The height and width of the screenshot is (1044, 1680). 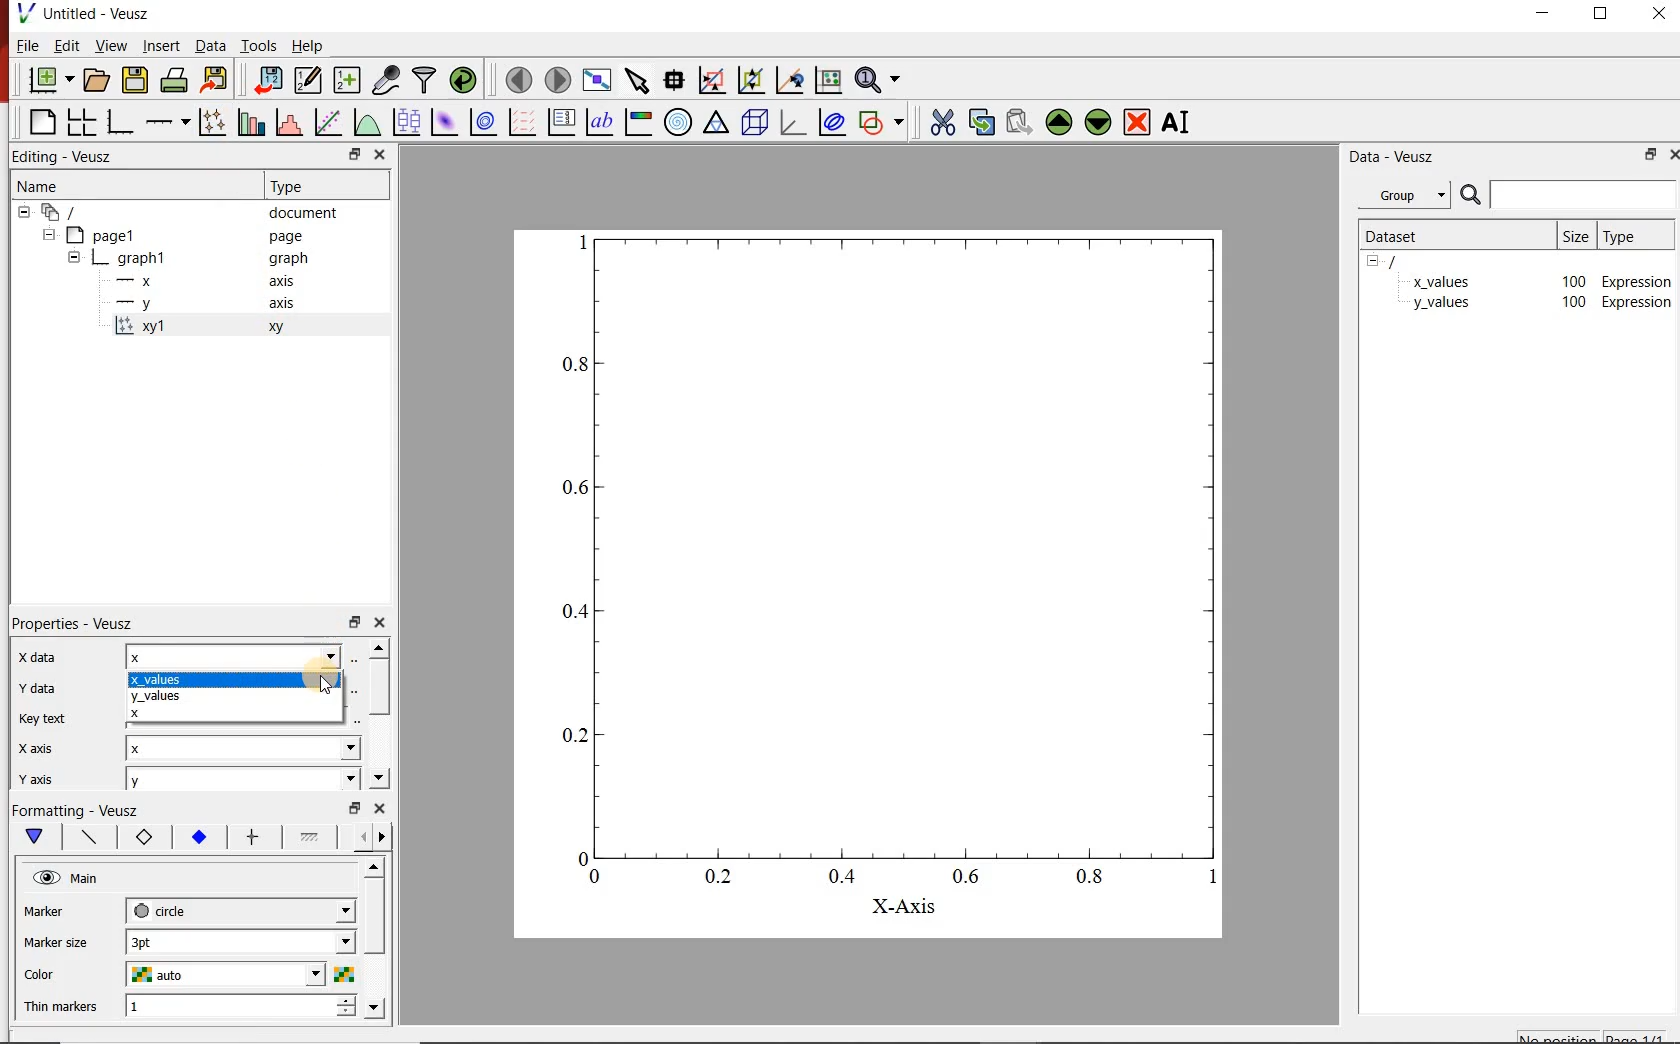 What do you see at coordinates (980, 123) in the screenshot?
I see `copy the selected widget` at bounding box center [980, 123].